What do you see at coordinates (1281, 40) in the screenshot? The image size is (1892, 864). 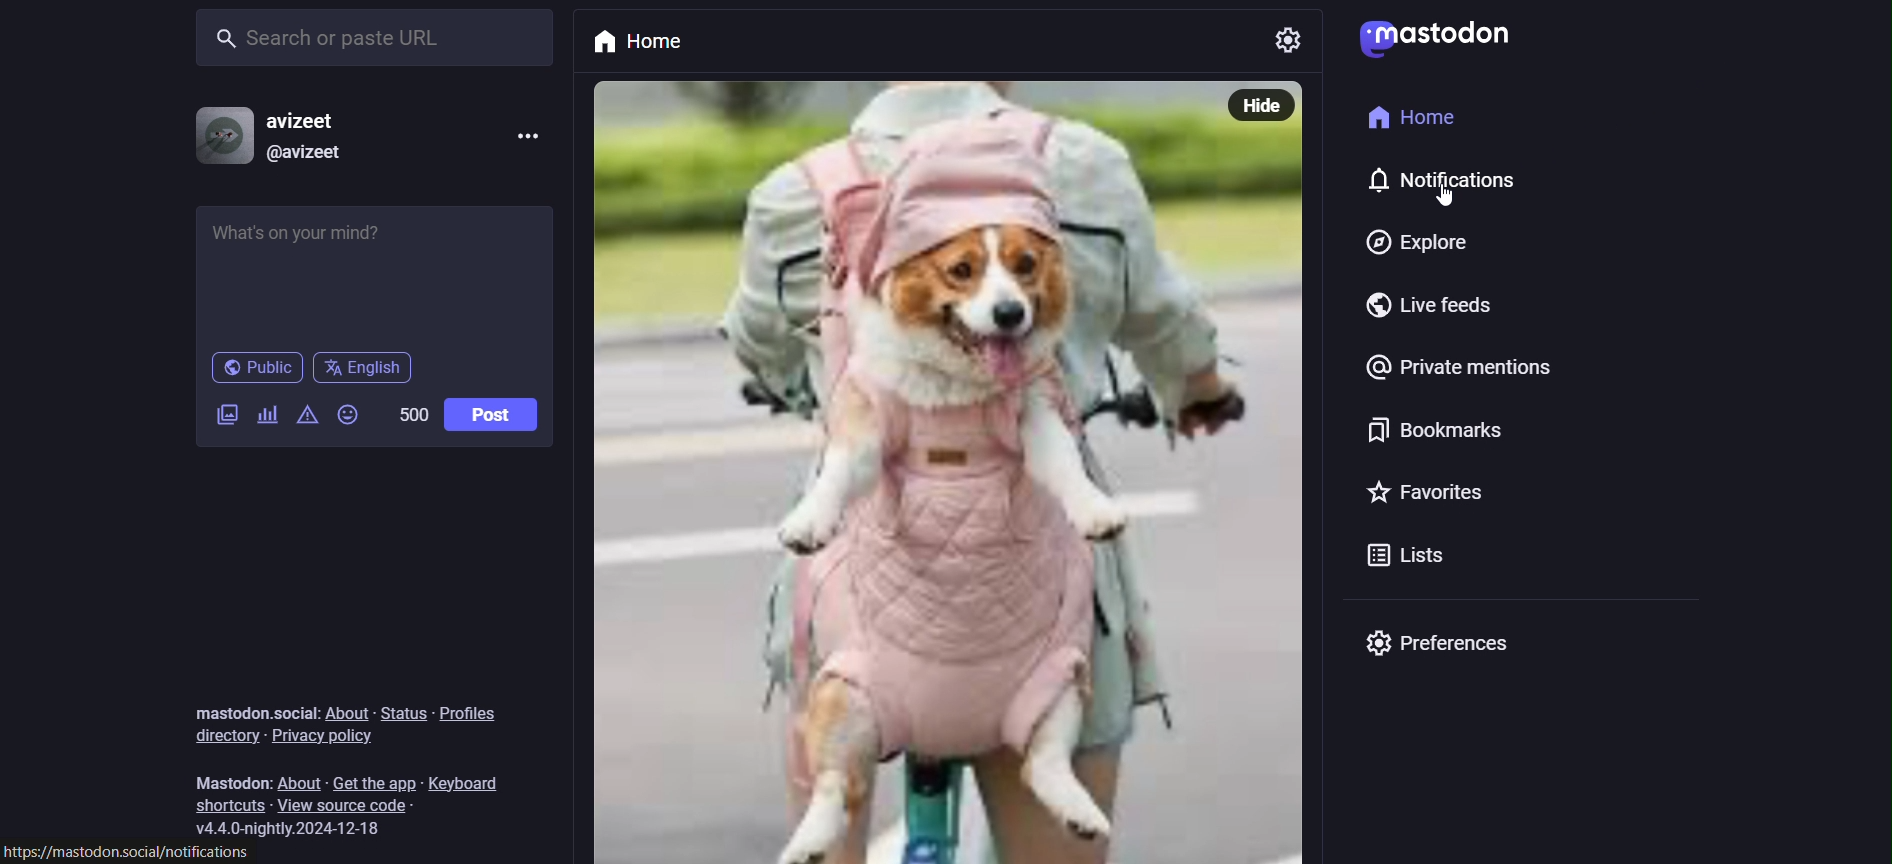 I see `setting` at bounding box center [1281, 40].